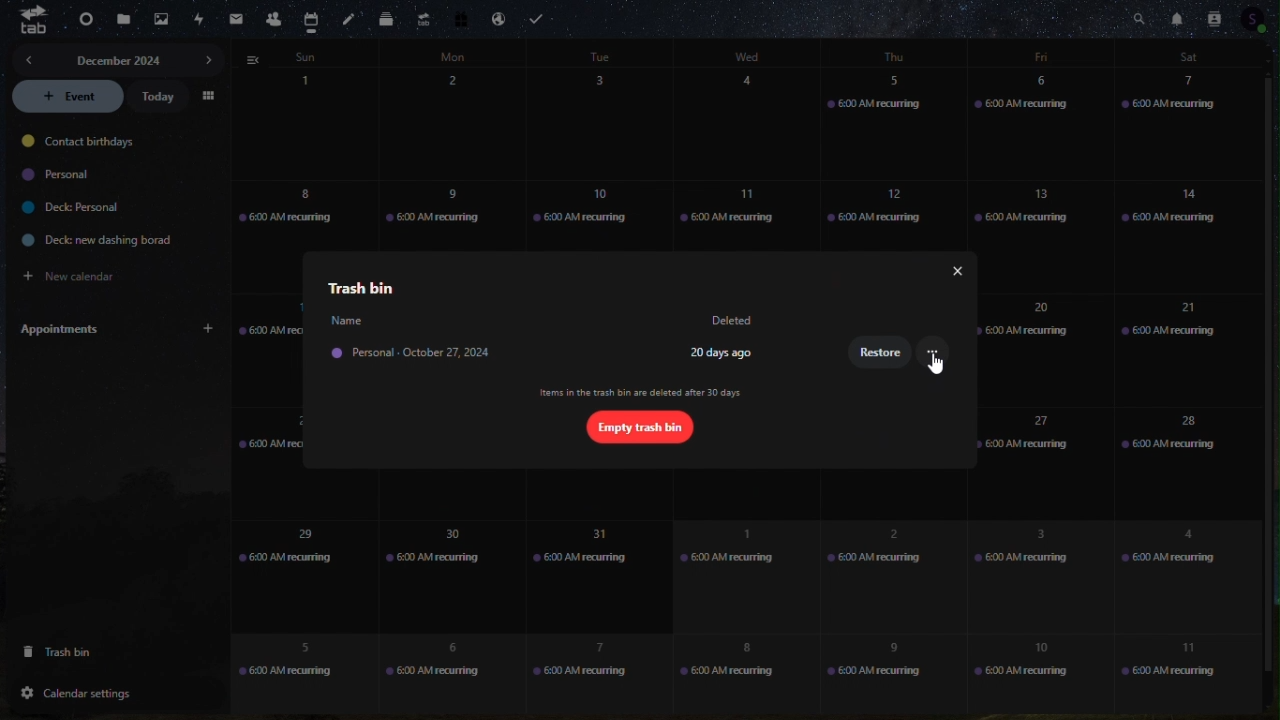 The height and width of the screenshot is (720, 1280). What do you see at coordinates (606, 125) in the screenshot?
I see `3` at bounding box center [606, 125].